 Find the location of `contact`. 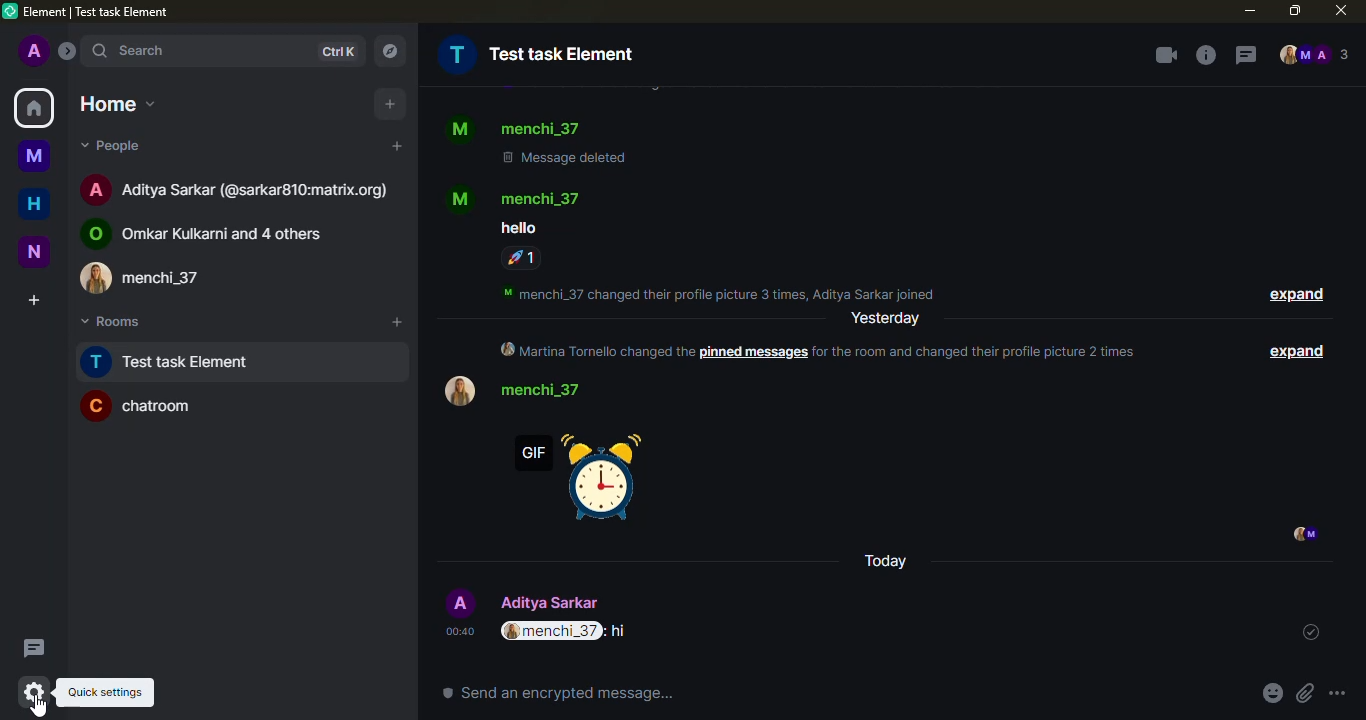

contact is located at coordinates (217, 231).